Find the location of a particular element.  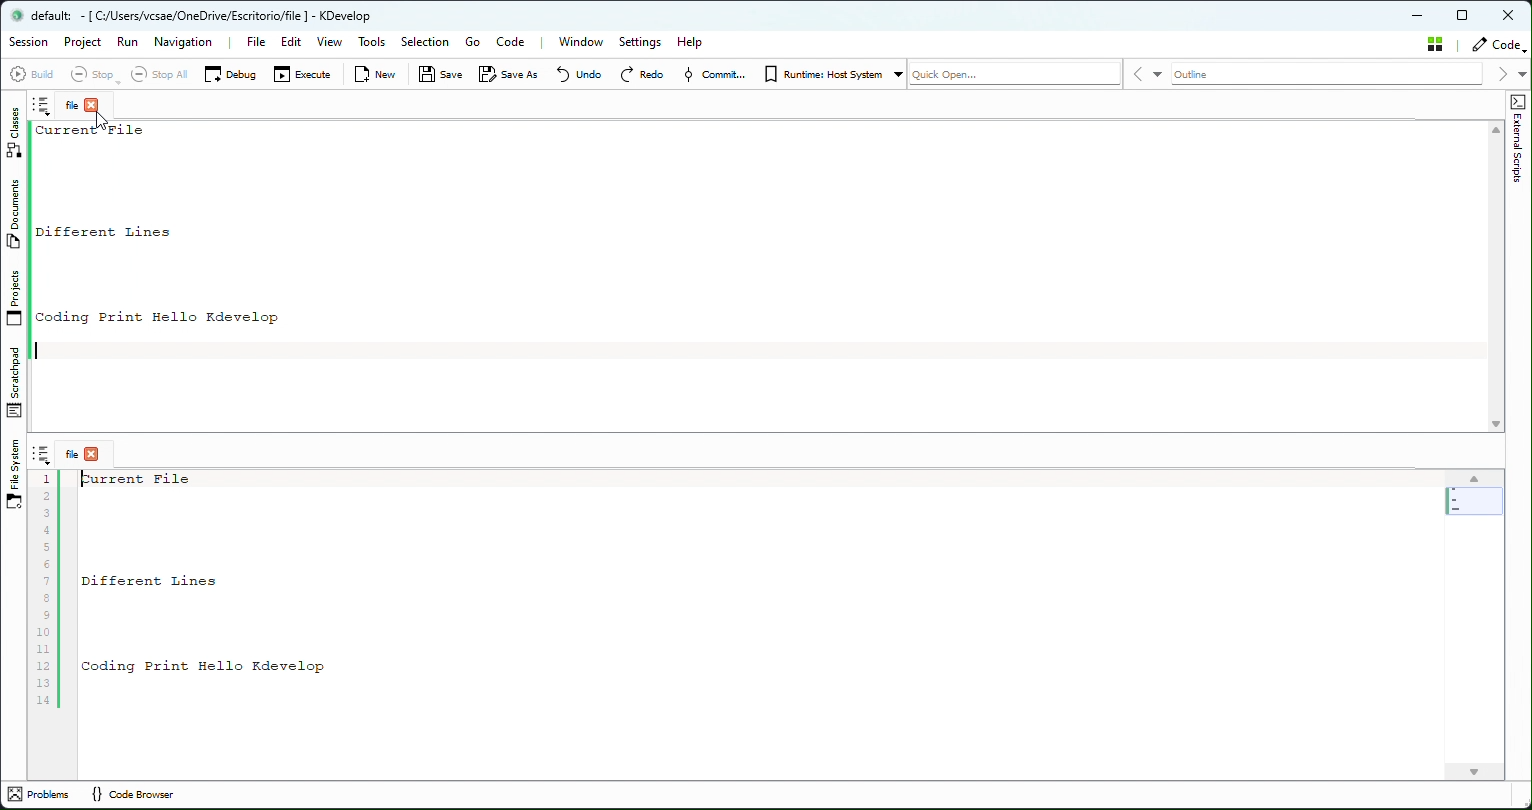

KDevelop Desktop Ion is located at coordinates (15, 16).